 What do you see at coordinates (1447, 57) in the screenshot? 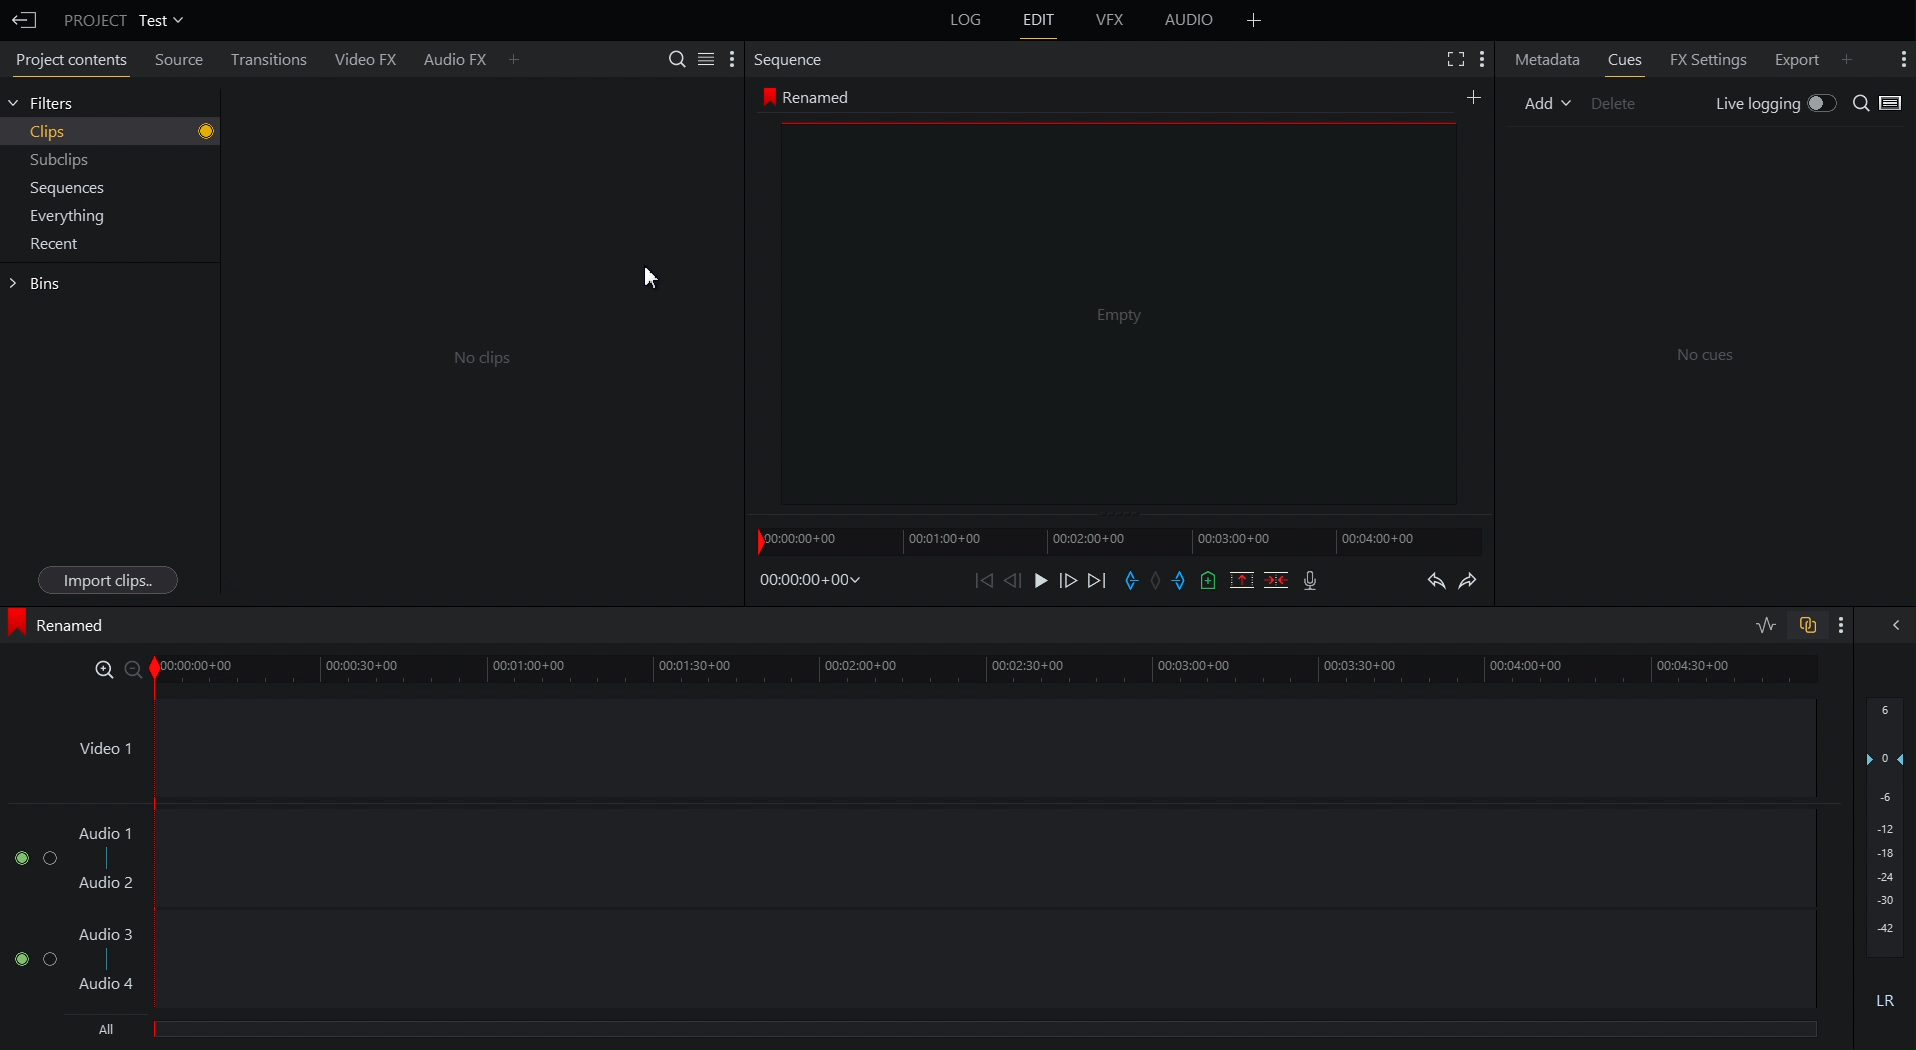
I see `Fullscreen` at bounding box center [1447, 57].